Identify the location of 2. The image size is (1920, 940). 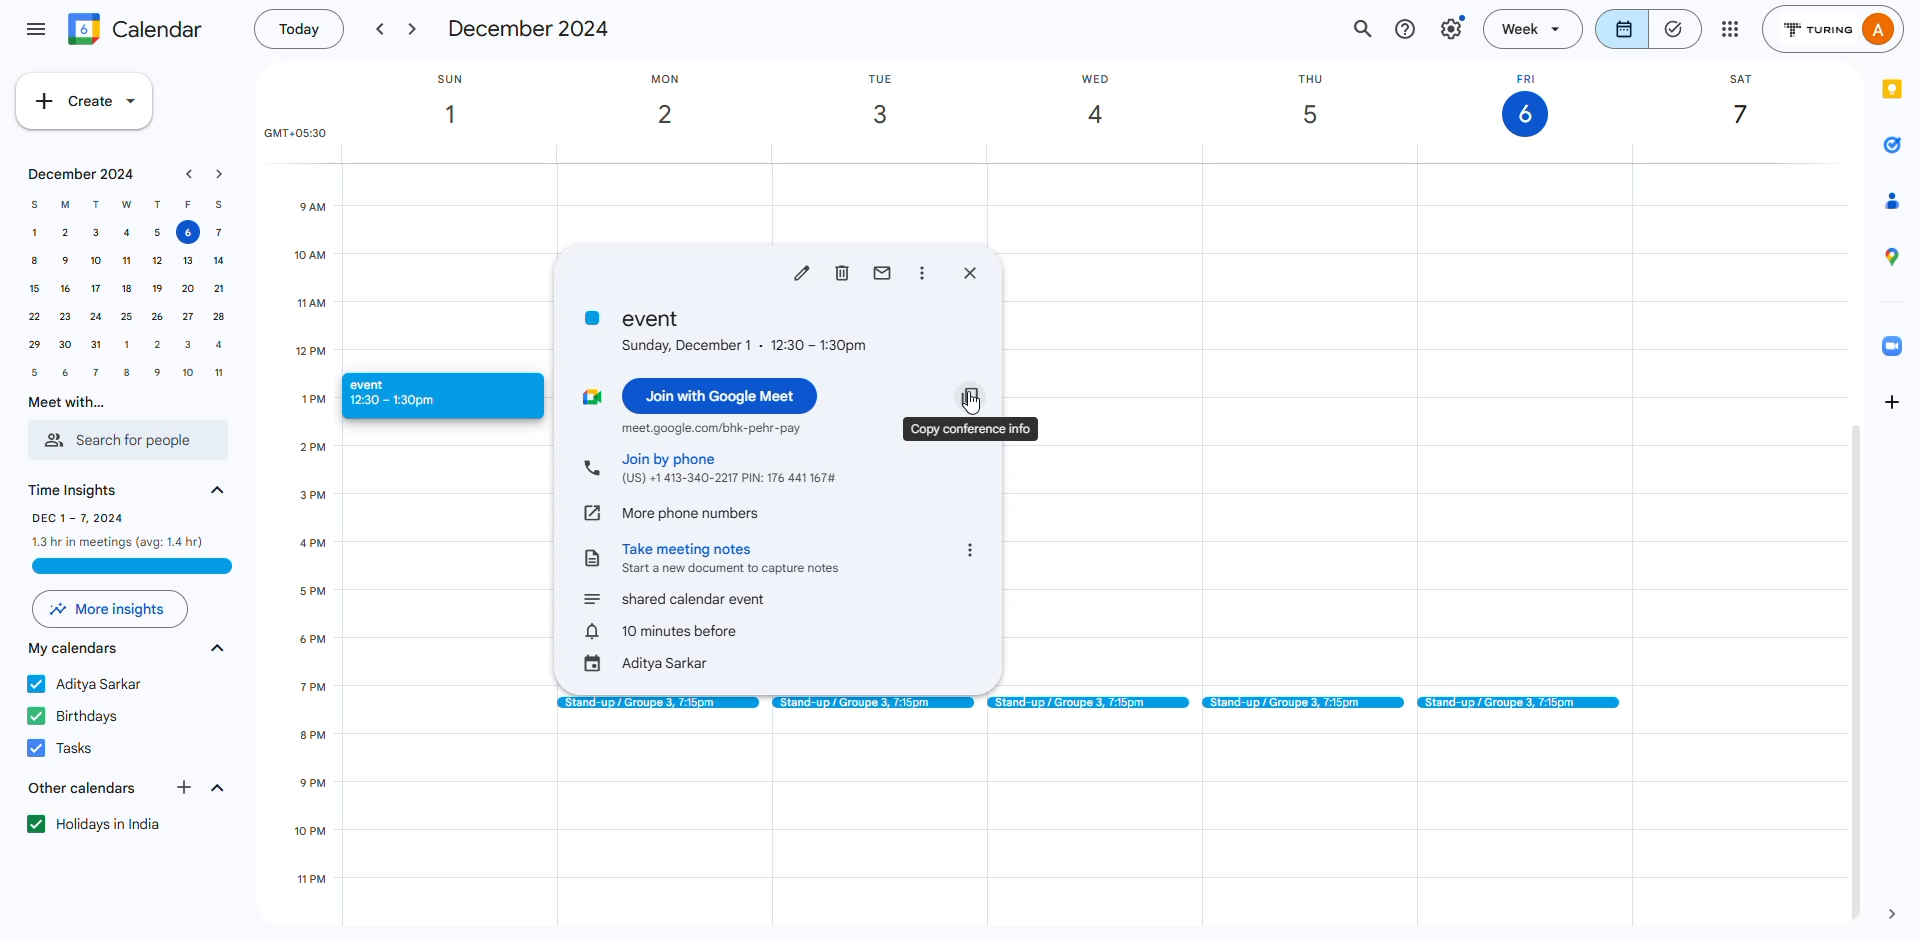
(158, 345).